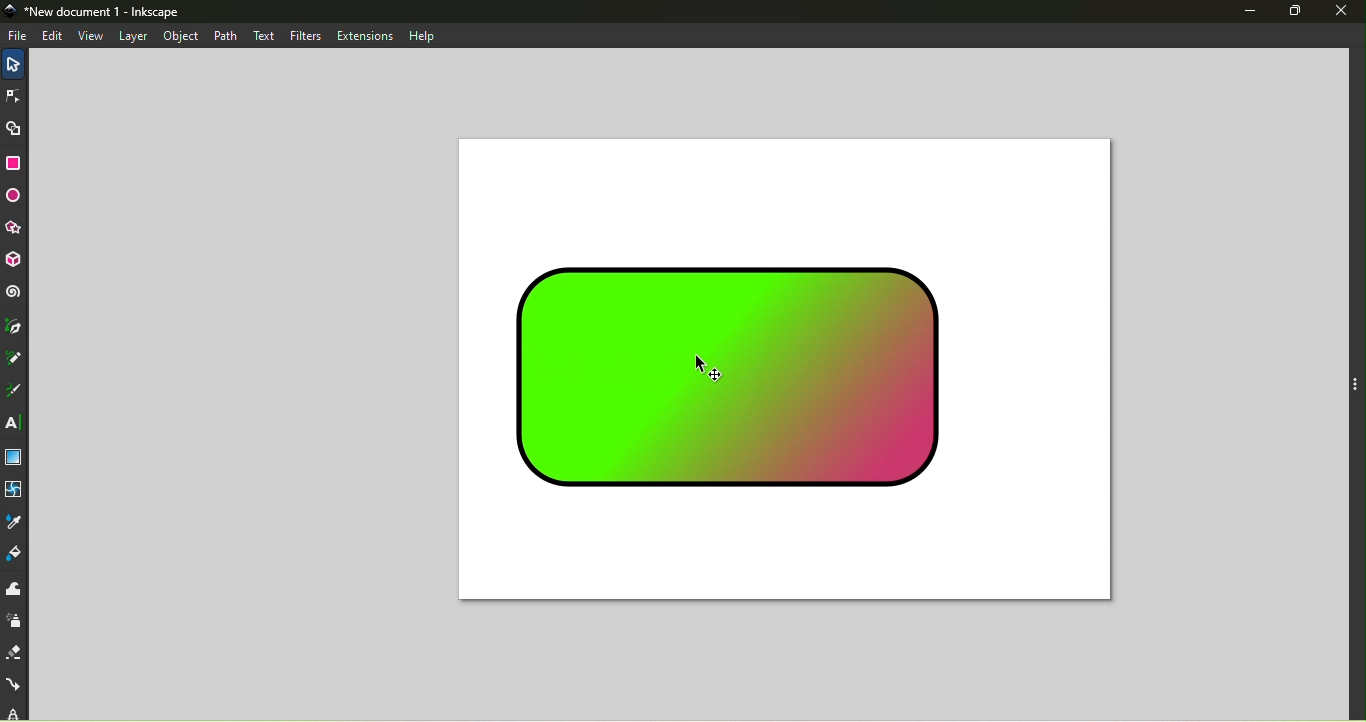 The width and height of the screenshot is (1366, 722). What do you see at coordinates (18, 389) in the screenshot?
I see `Calligraphy` at bounding box center [18, 389].